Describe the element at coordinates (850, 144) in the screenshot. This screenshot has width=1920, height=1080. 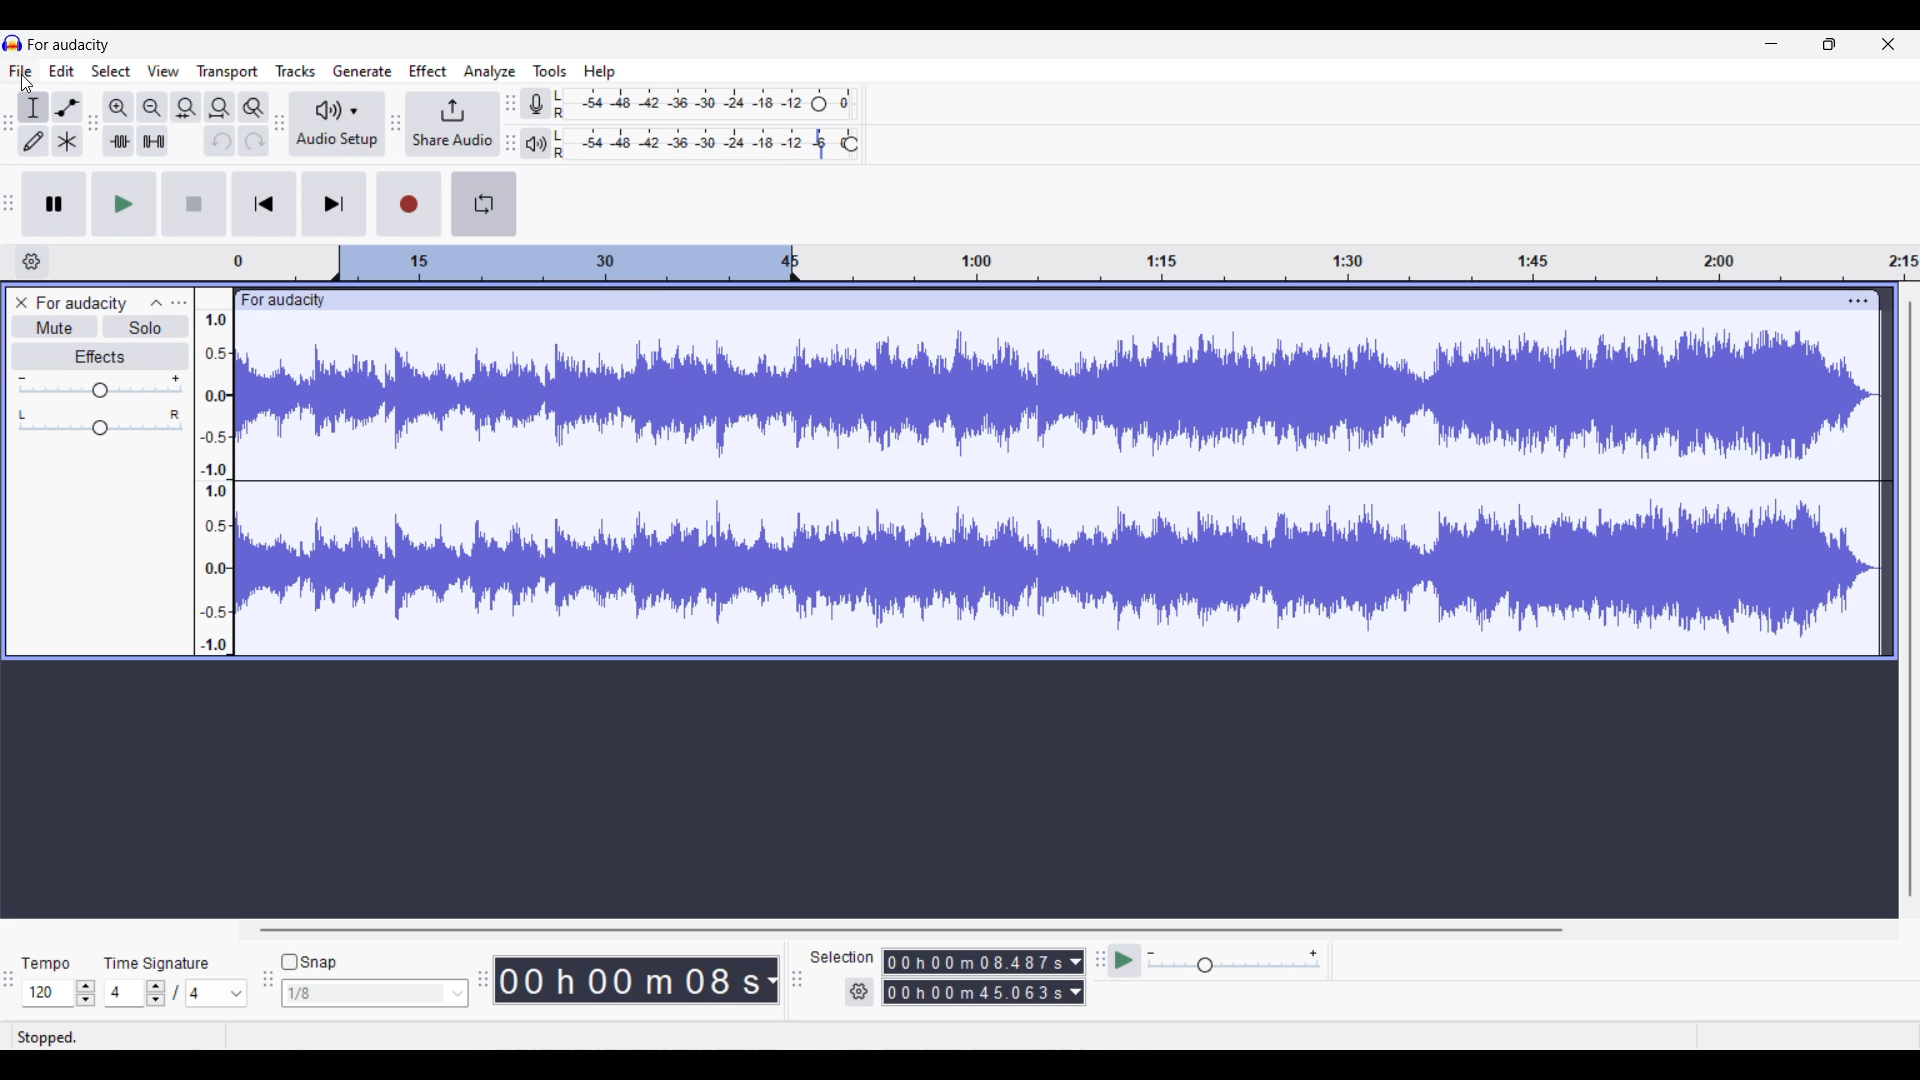
I see `Header to change playback speed` at that location.